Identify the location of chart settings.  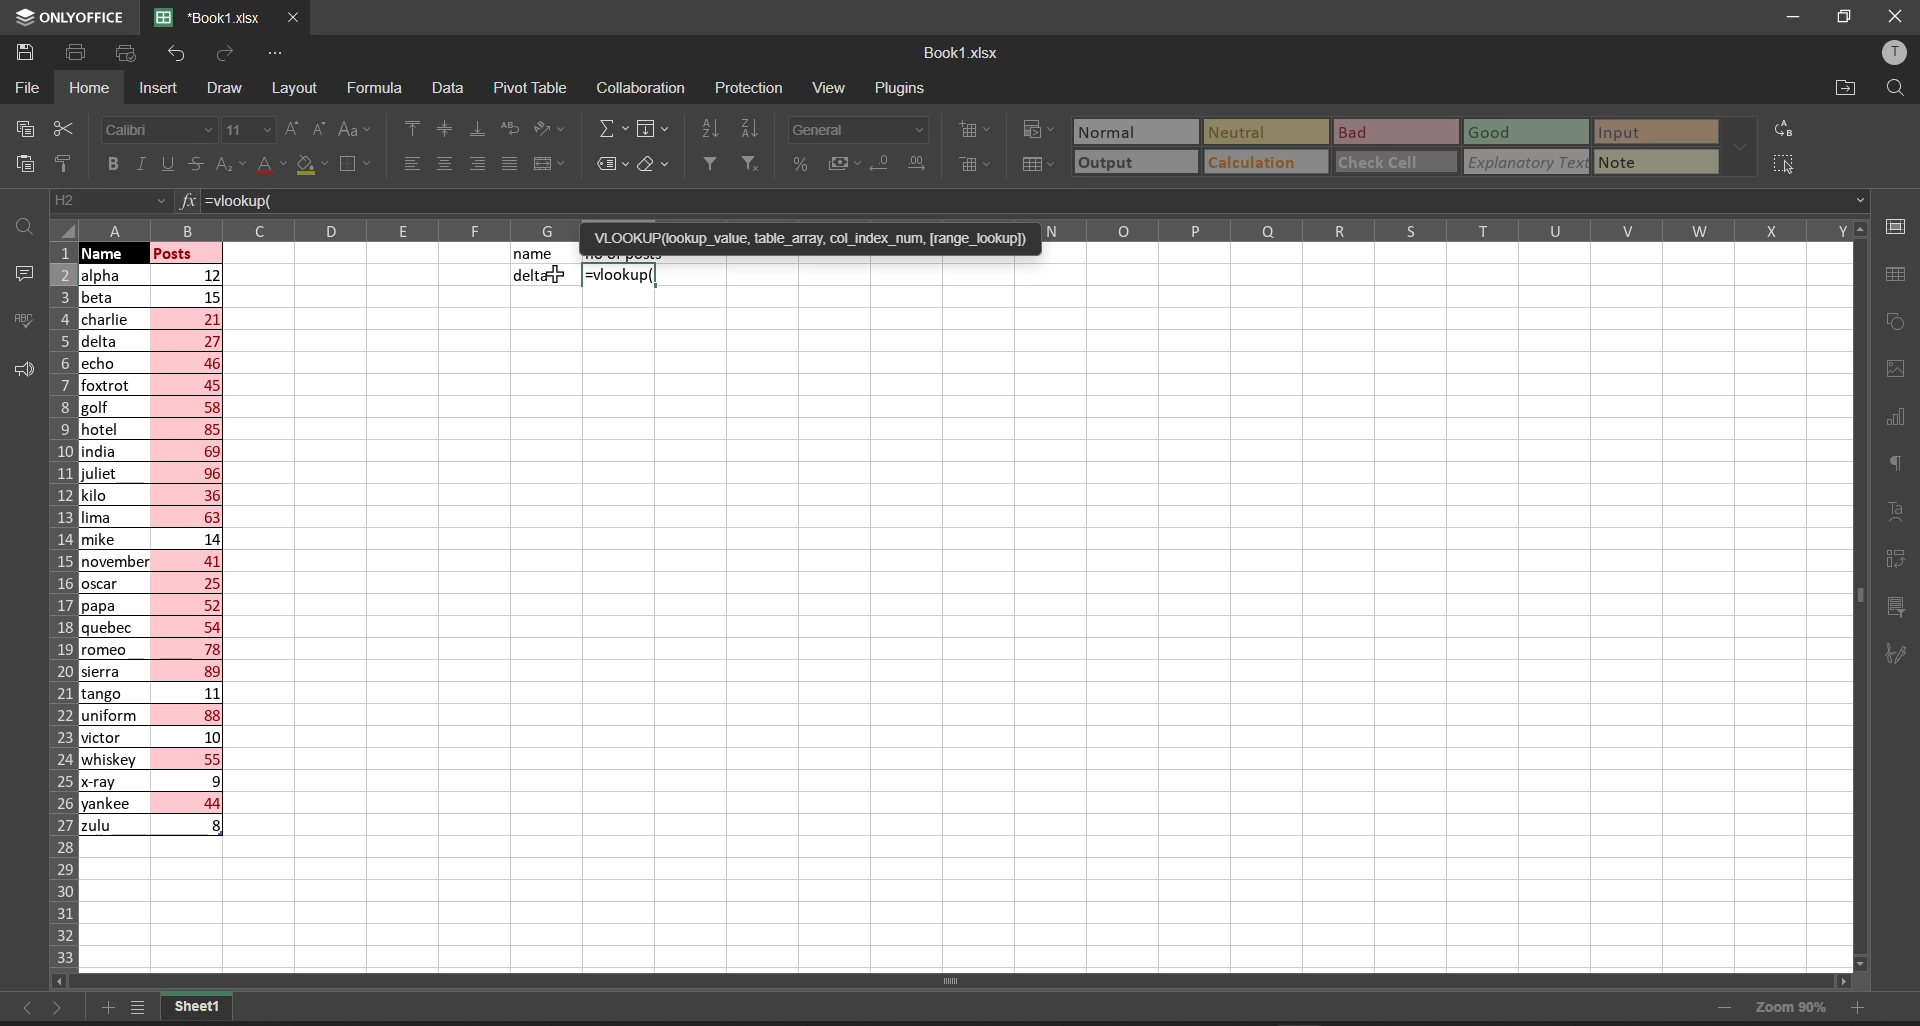
(1903, 418).